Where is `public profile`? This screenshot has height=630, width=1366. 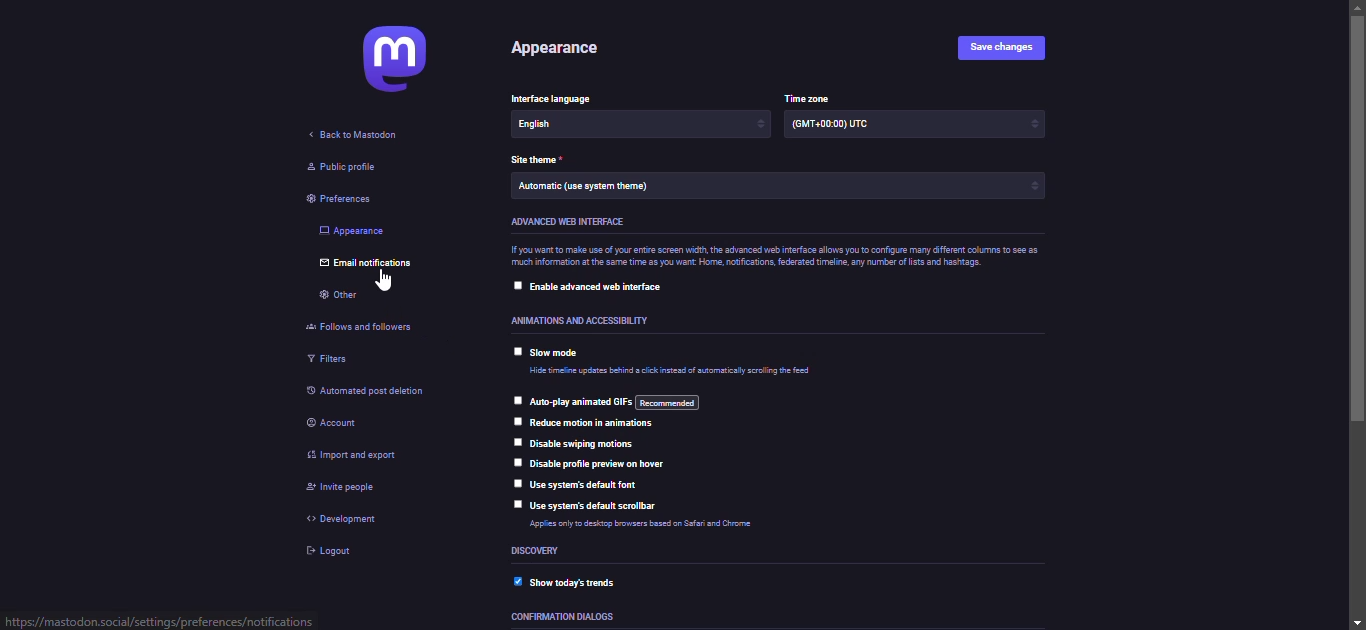 public profile is located at coordinates (342, 167).